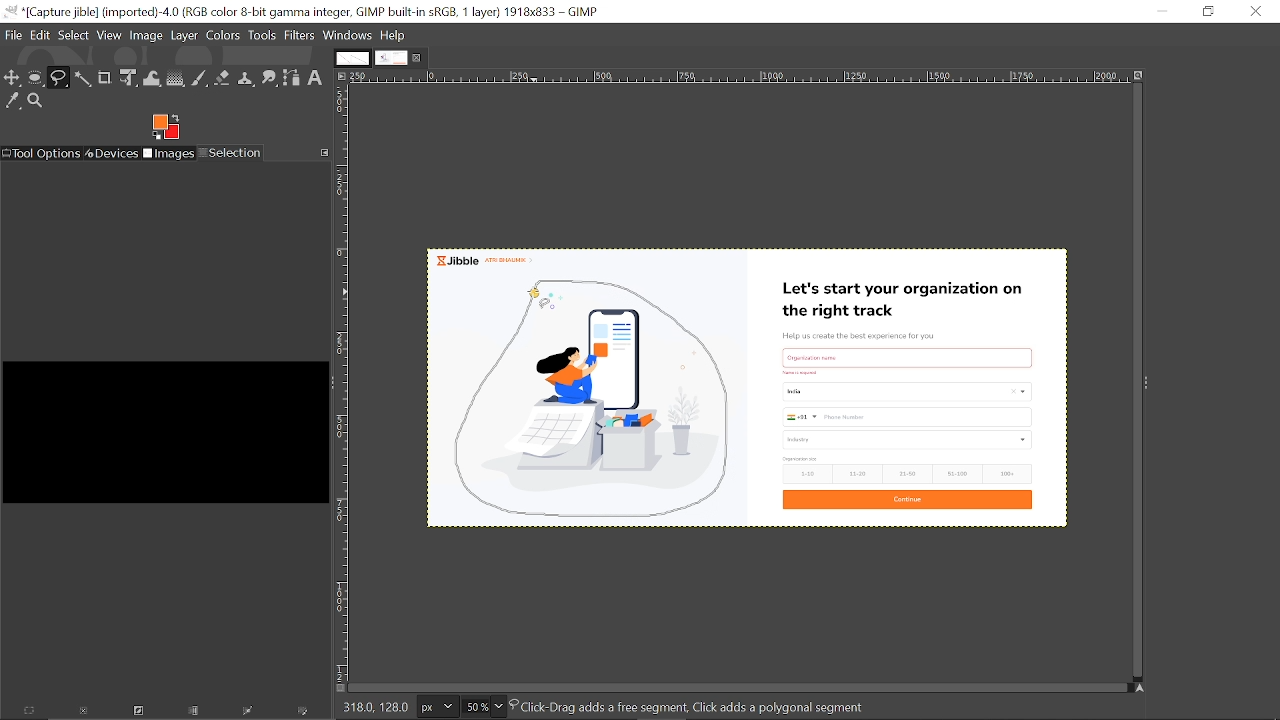 The image size is (1280, 720). I want to click on Image, so click(147, 34).